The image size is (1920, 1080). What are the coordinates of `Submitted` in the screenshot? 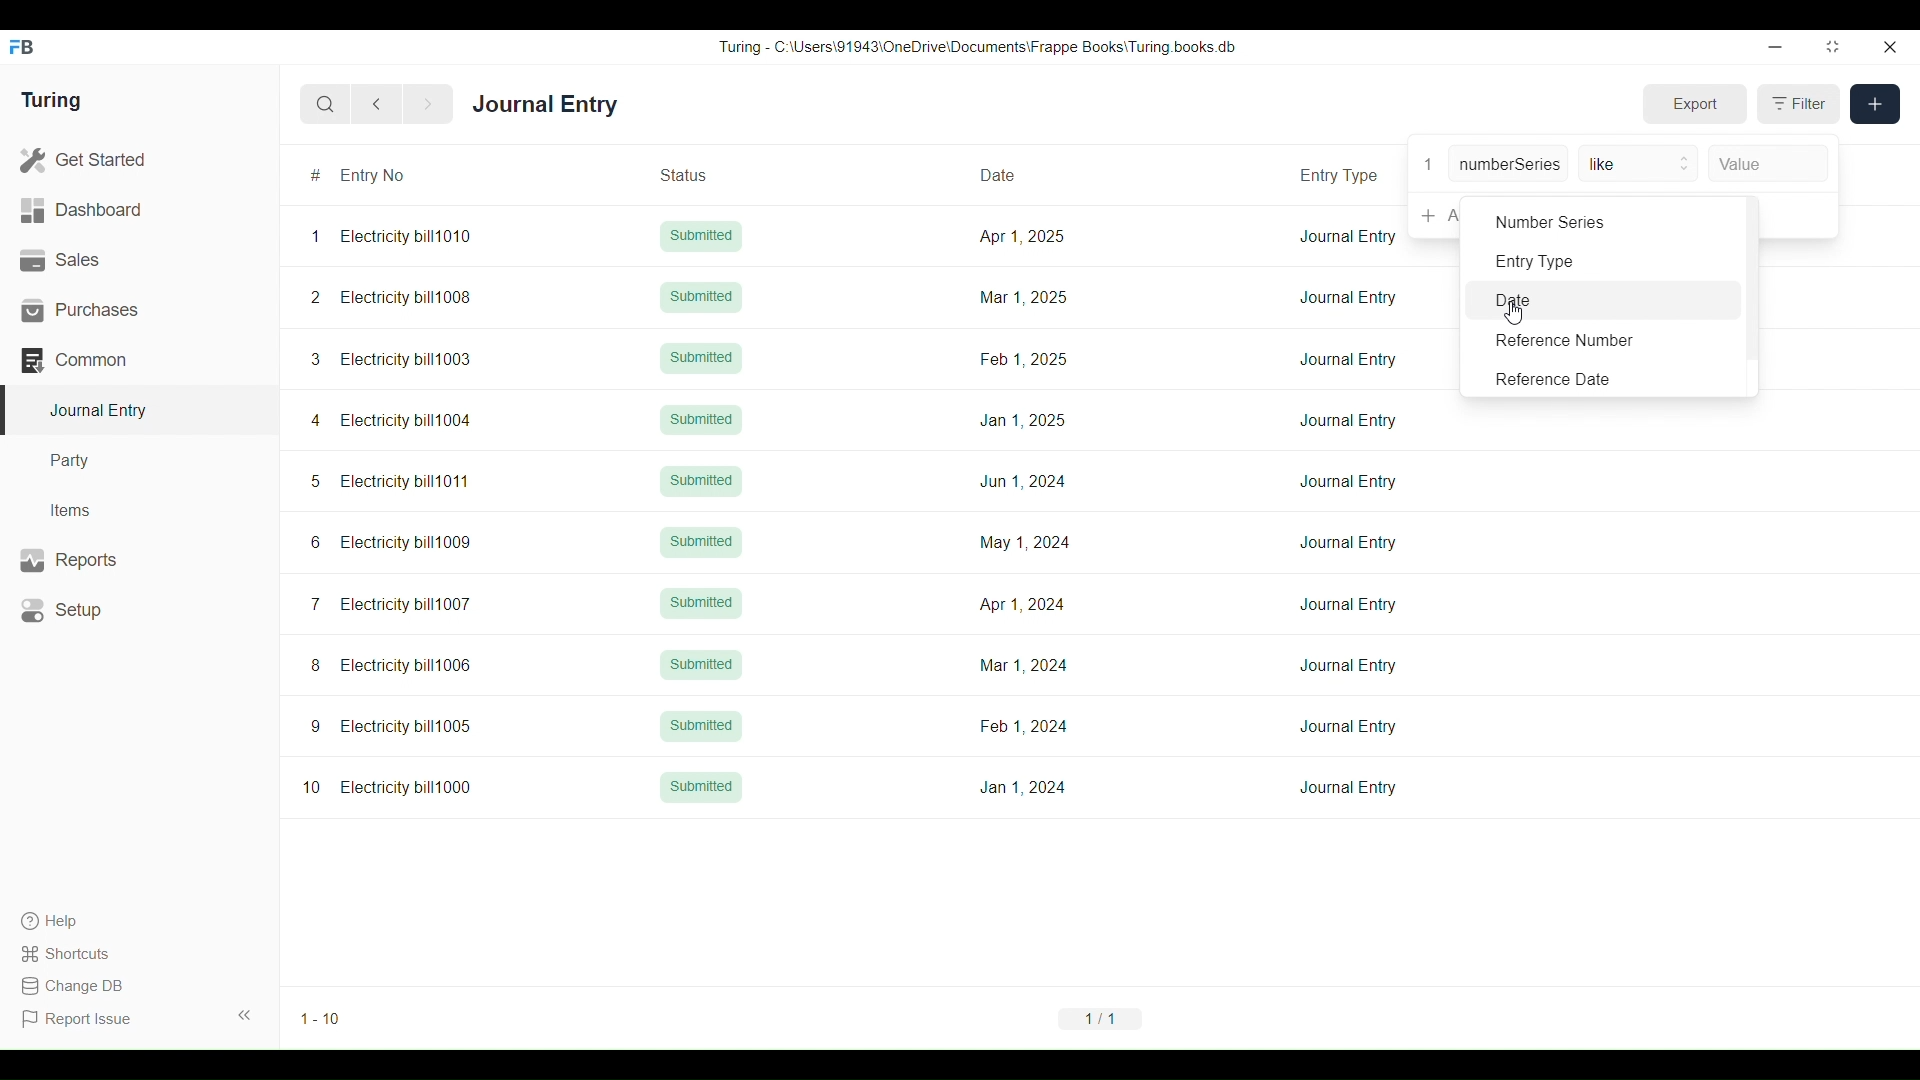 It's located at (700, 663).